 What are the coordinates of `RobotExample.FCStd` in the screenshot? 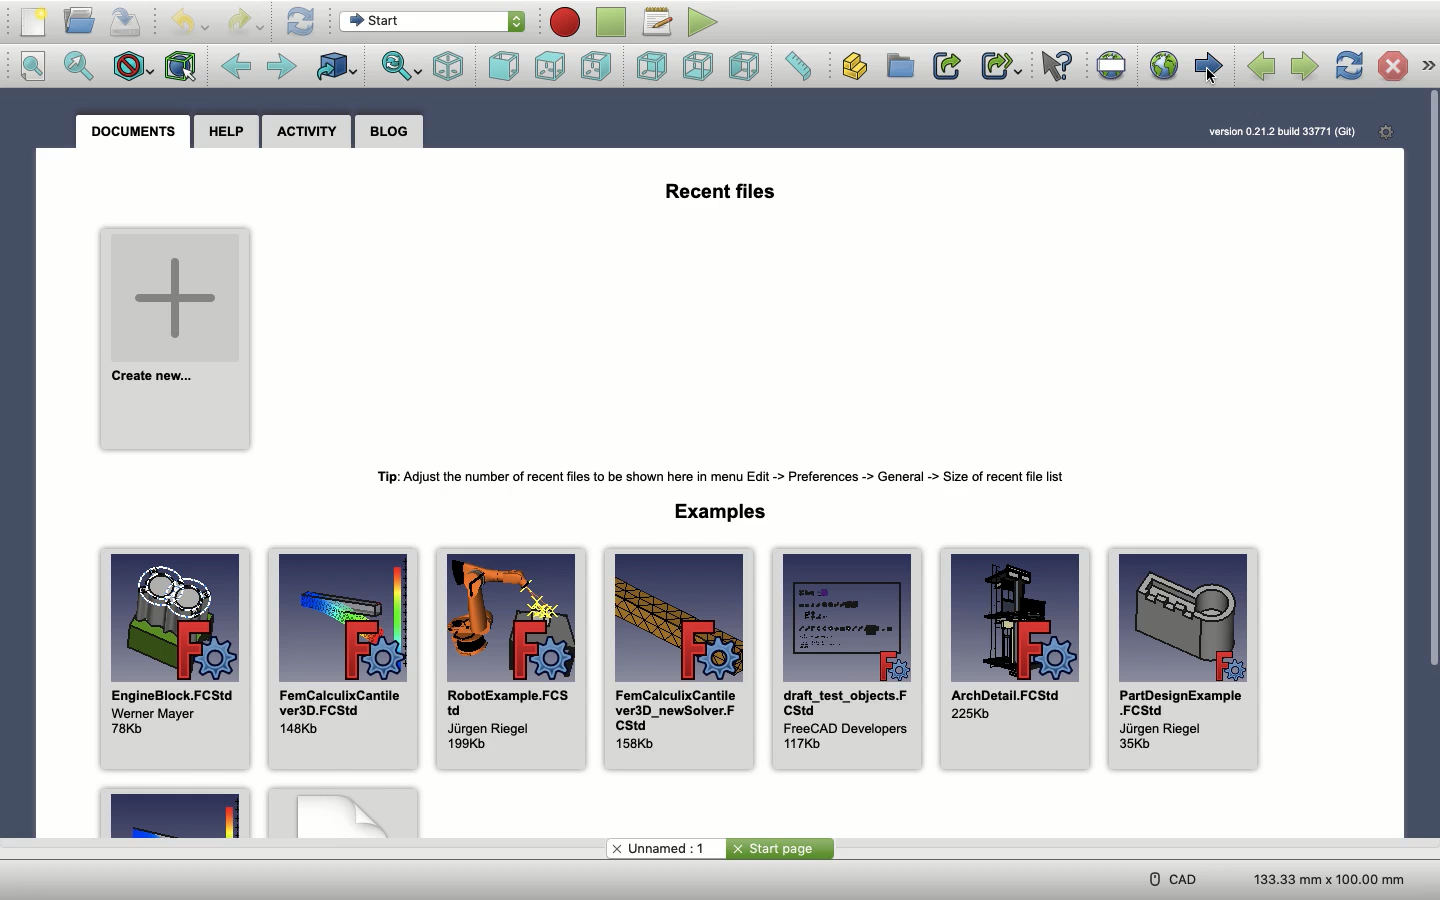 It's located at (514, 665).